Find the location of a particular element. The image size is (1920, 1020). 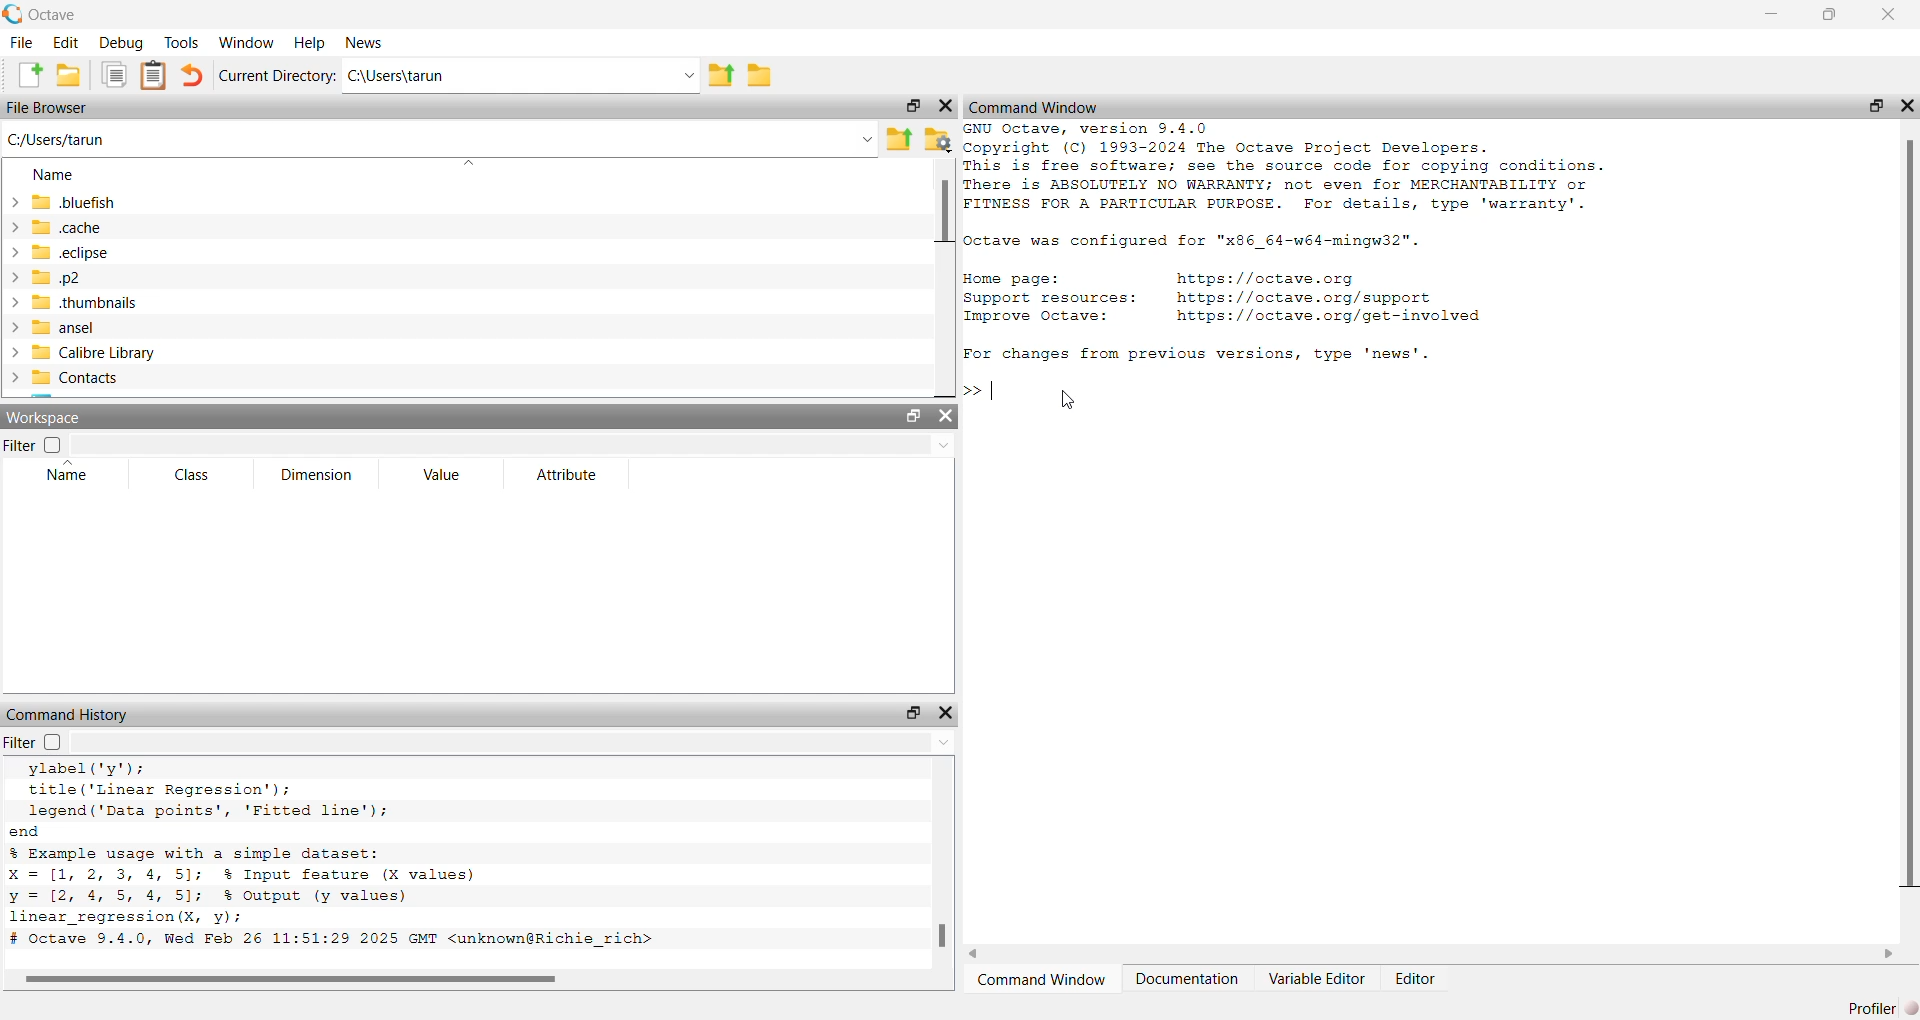

details of resources of octave is located at coordinates (1230, 297).